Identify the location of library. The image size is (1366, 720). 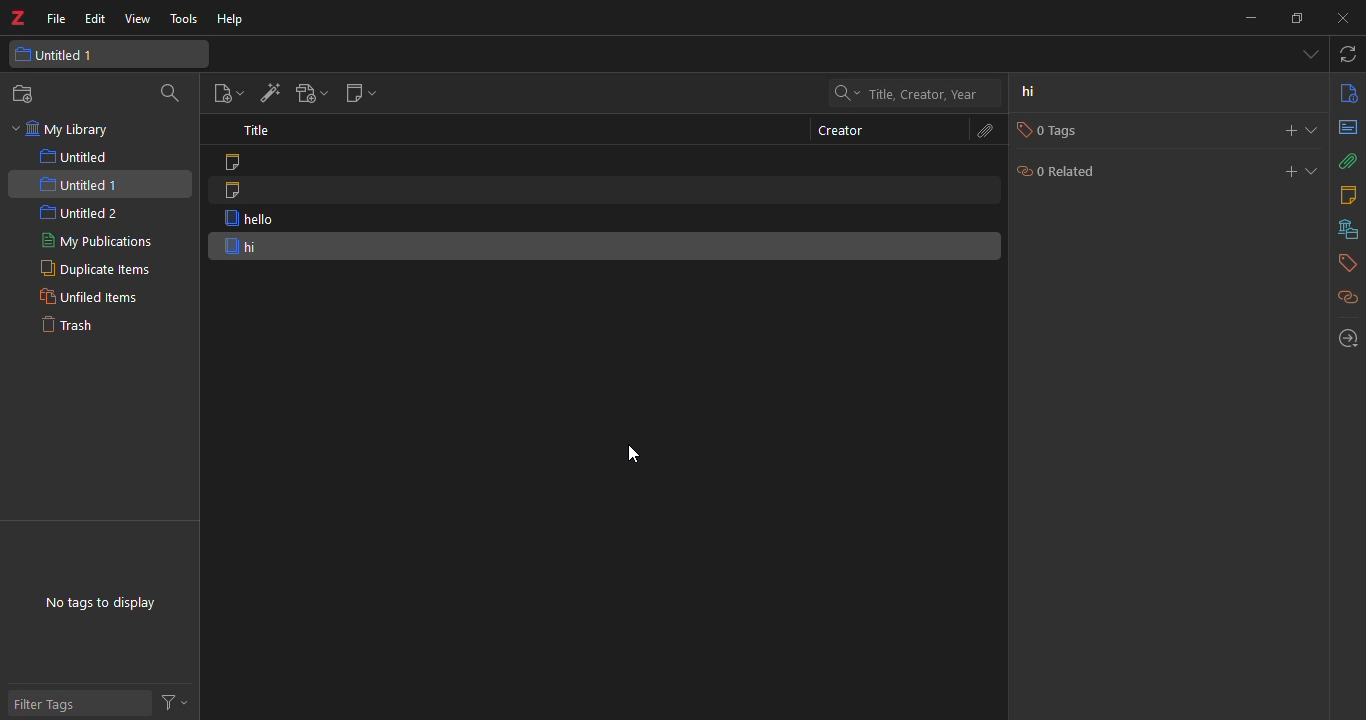
(1347, 229).